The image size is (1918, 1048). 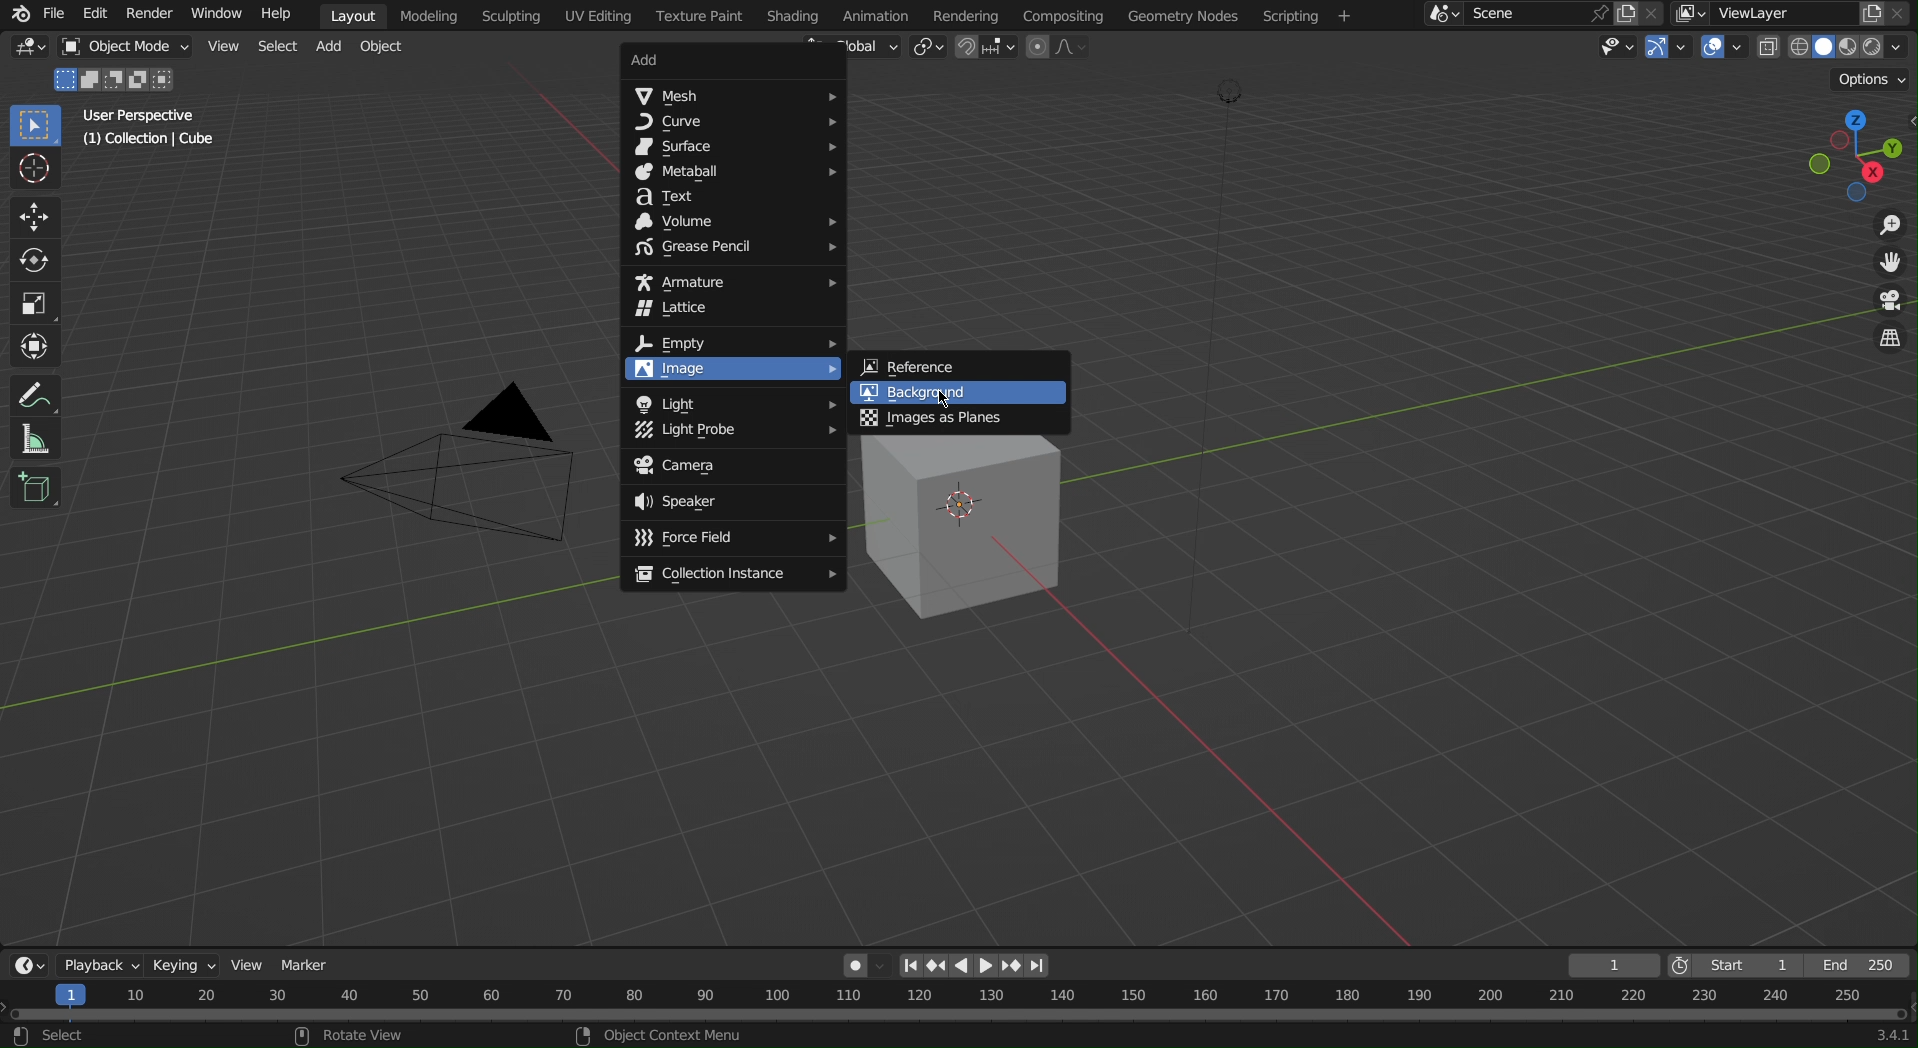 What do you see at coordinates (32, 440) in the screenshot?
I see `Measure` at bounding box center [32, 440].